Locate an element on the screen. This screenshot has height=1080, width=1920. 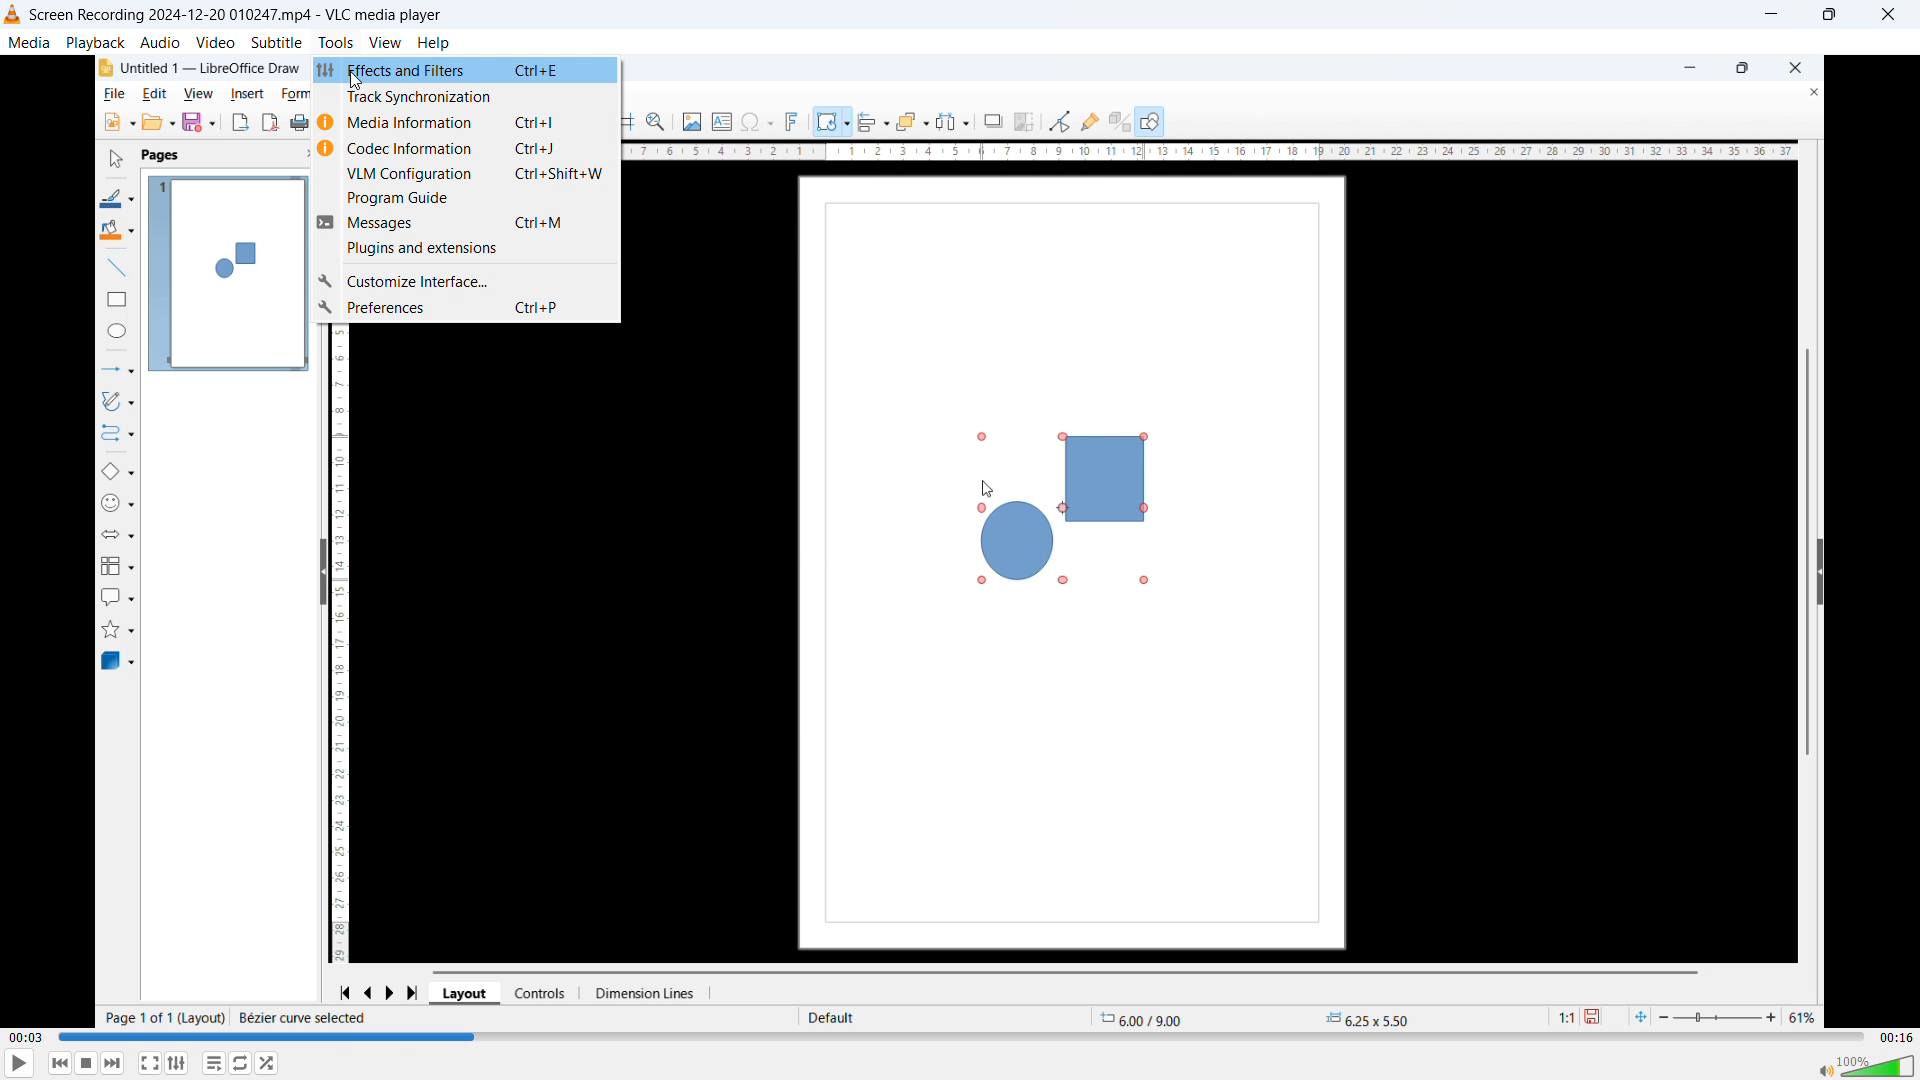
Show extended settings is located at coordinates (176, 1064).